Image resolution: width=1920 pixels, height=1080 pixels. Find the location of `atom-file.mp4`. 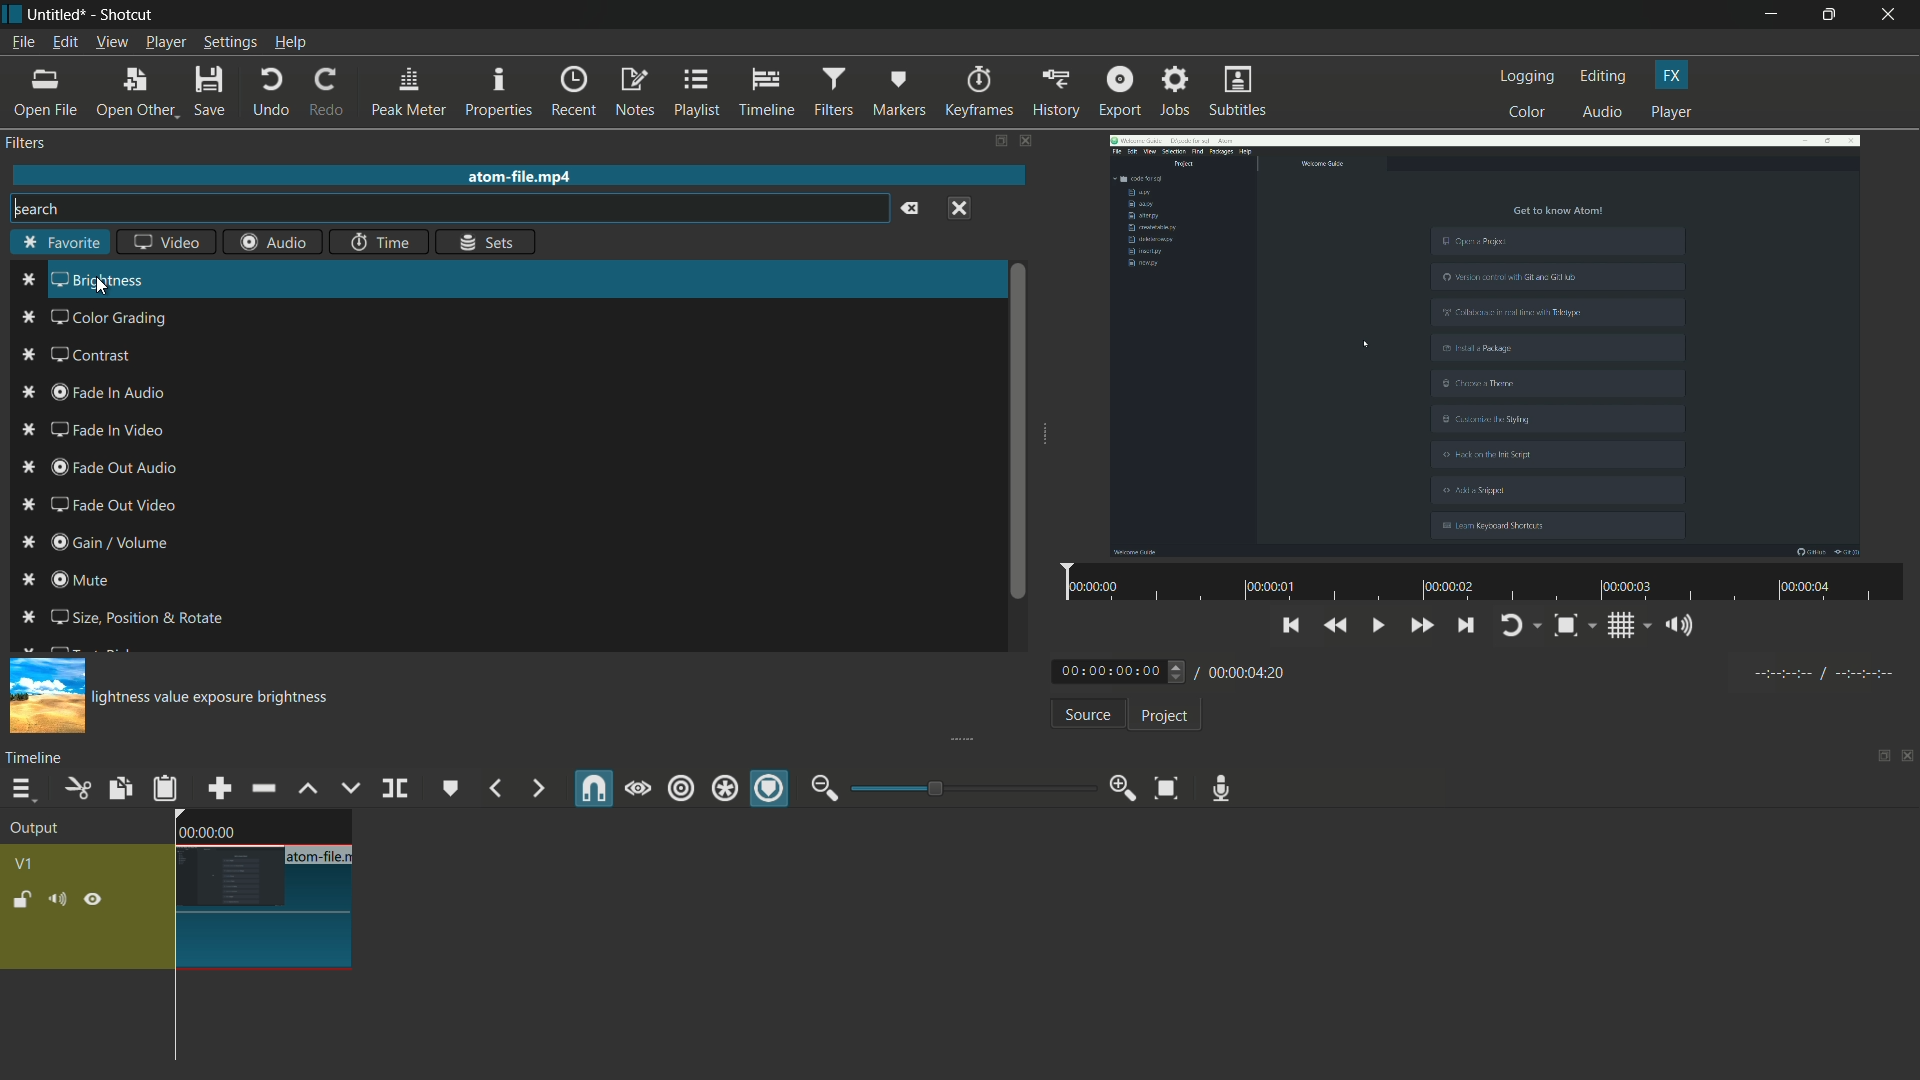

atom-file.mp4 is located at coordinates (518, 175).